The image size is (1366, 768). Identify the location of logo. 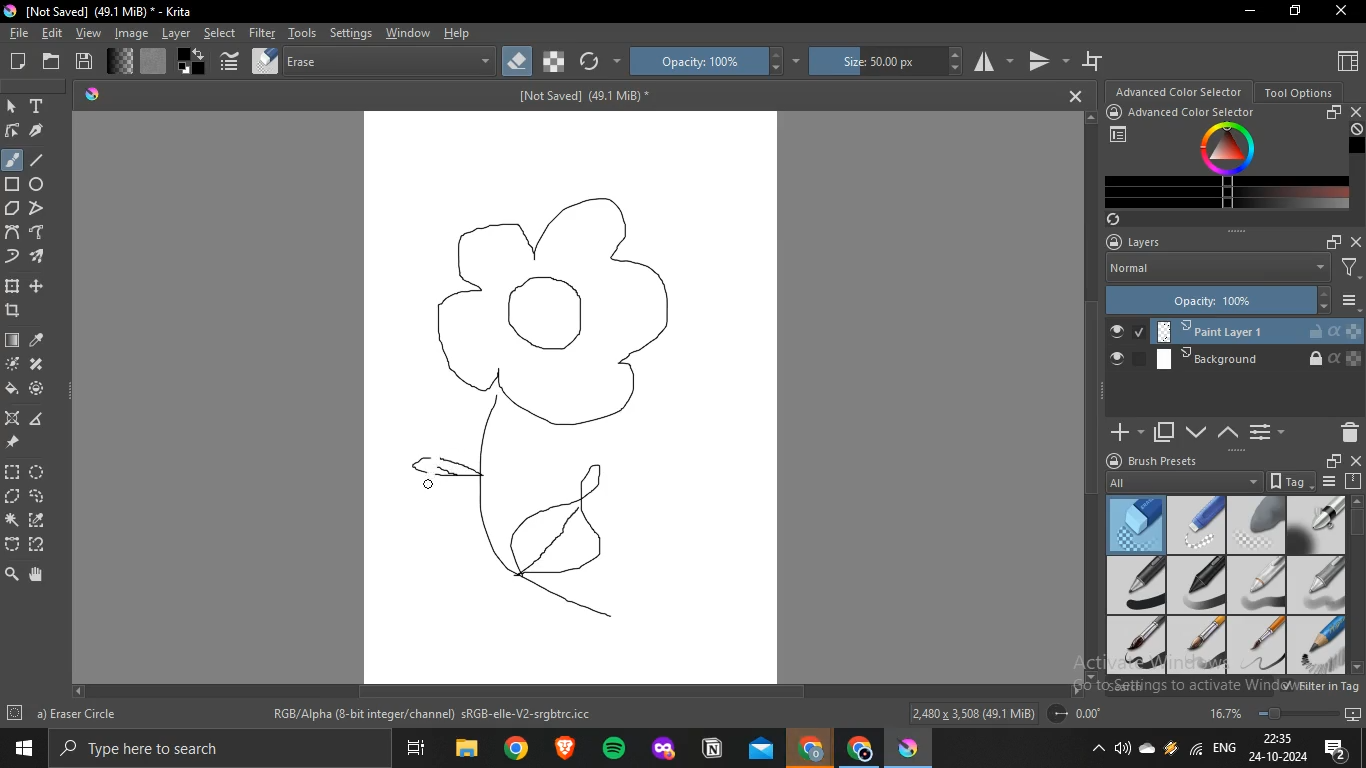
(13, 11).